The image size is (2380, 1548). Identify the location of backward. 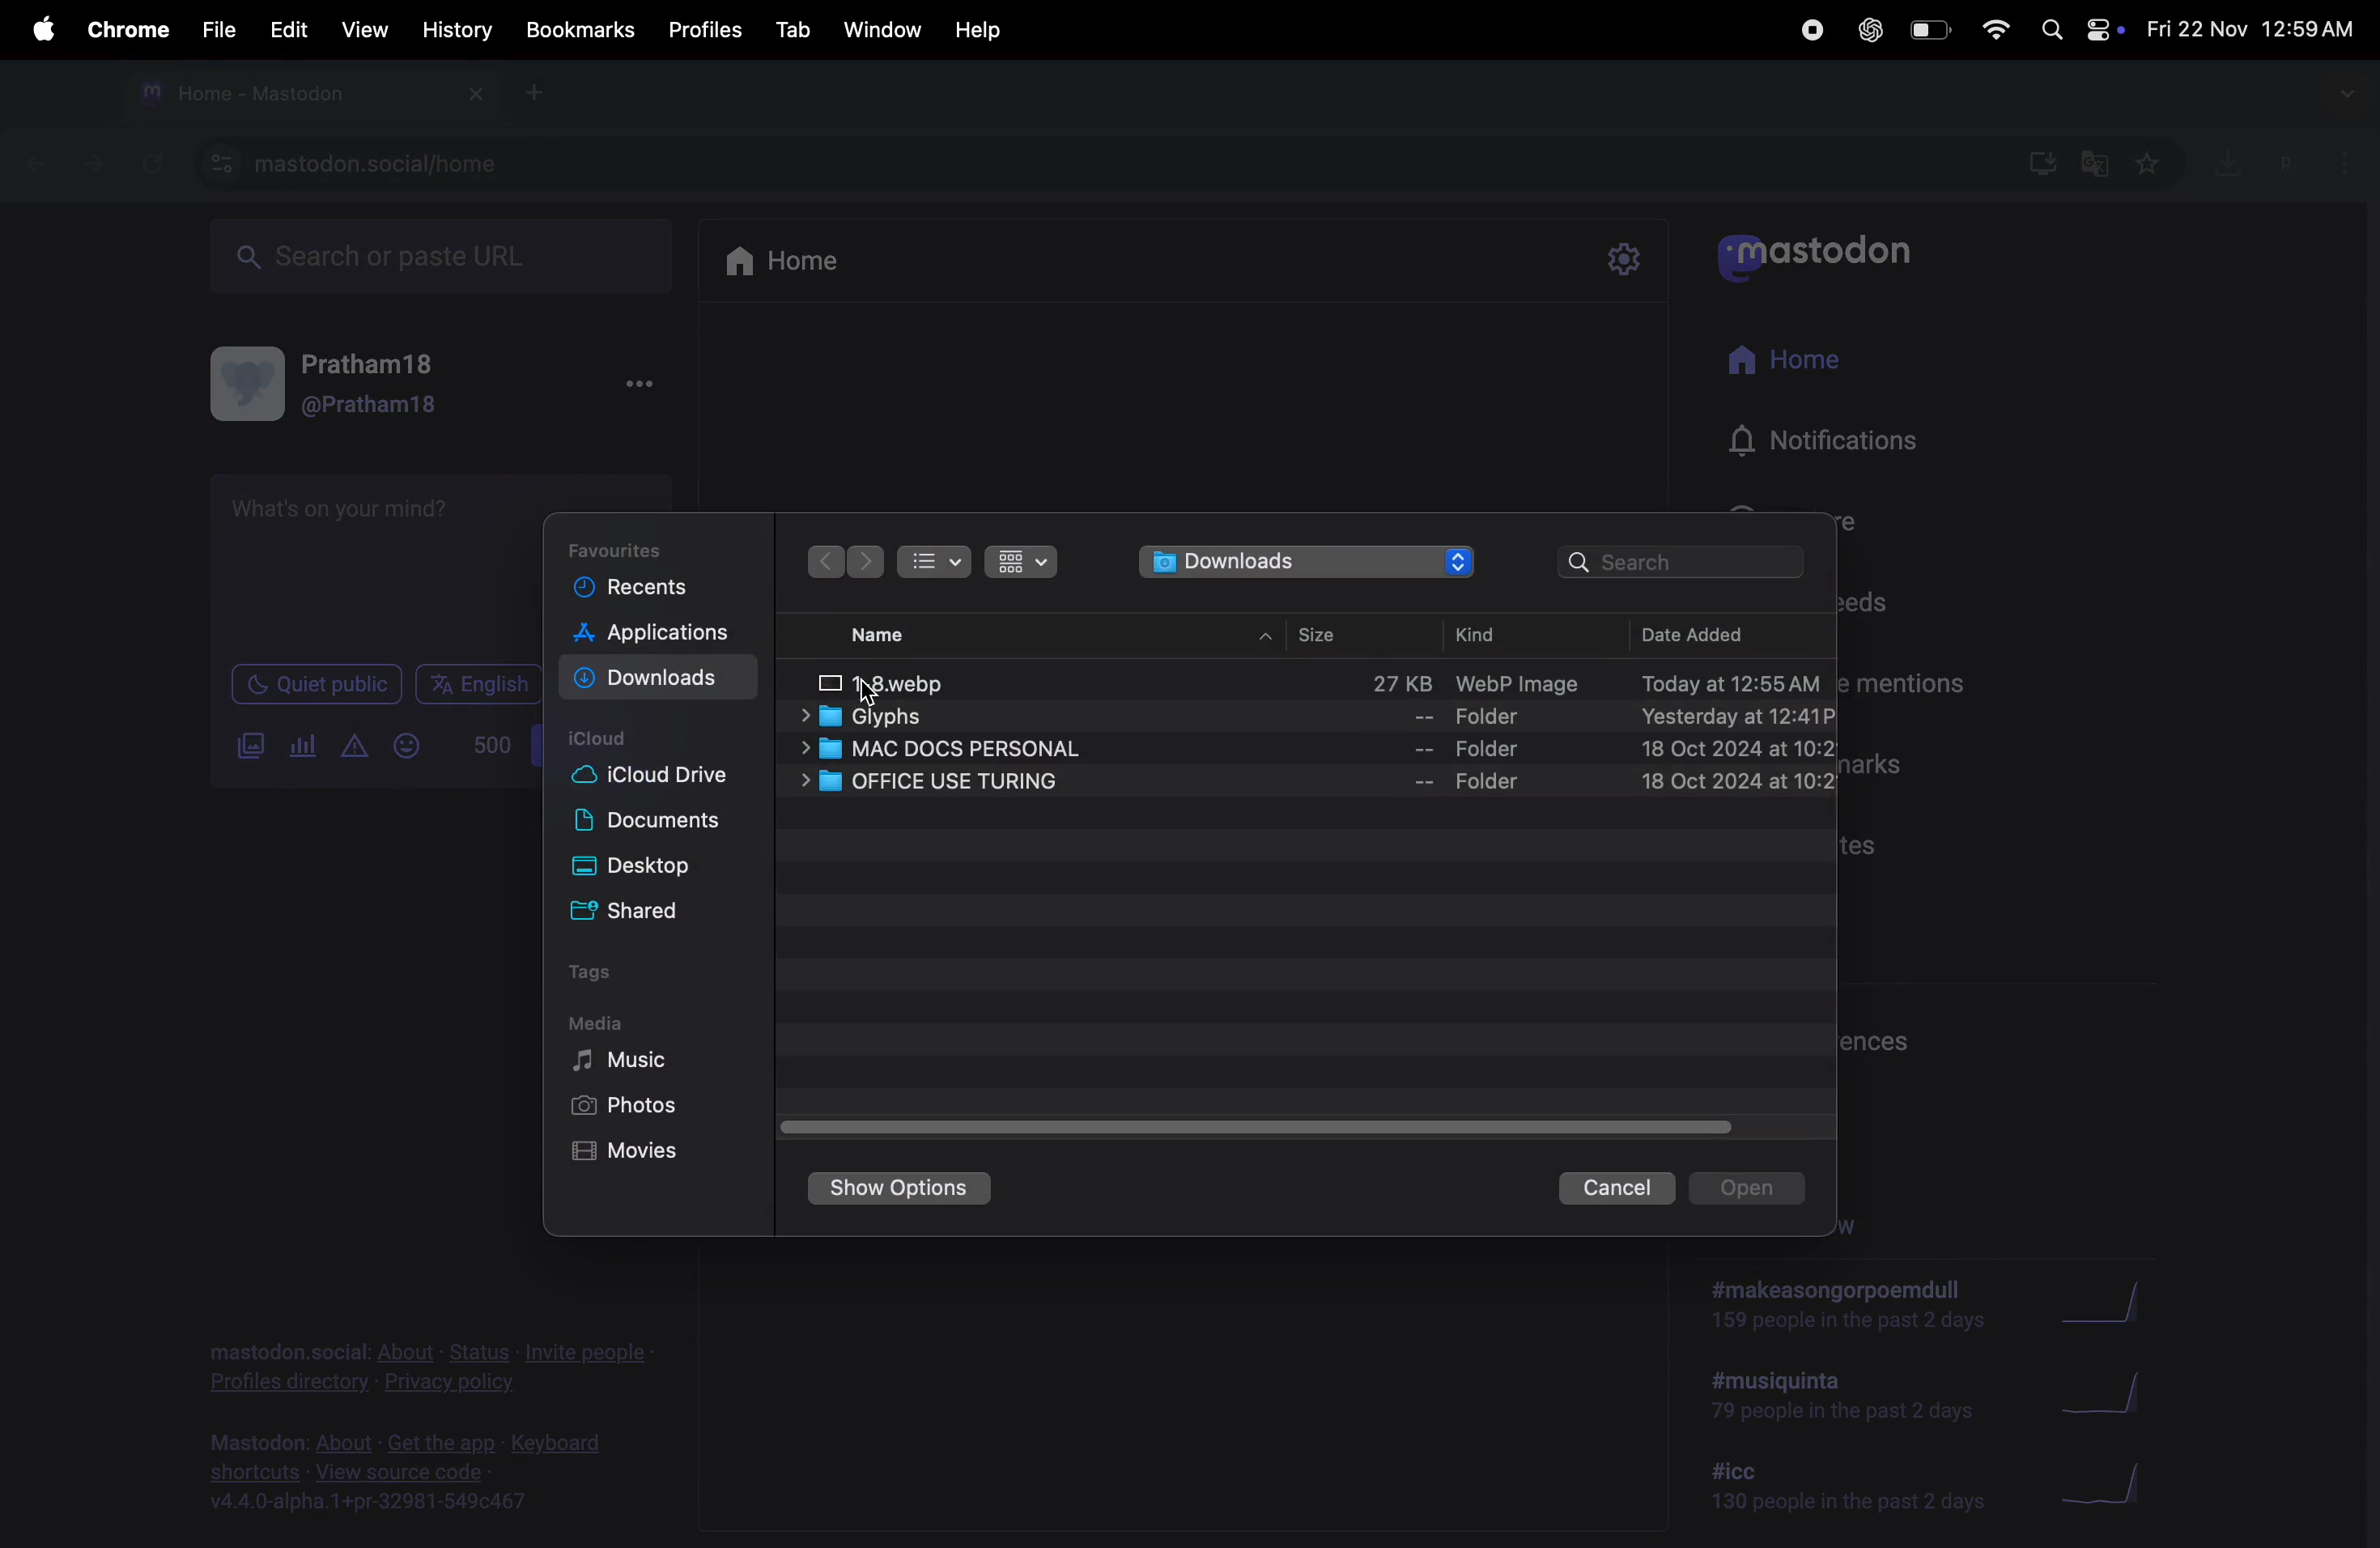
(869, 561).